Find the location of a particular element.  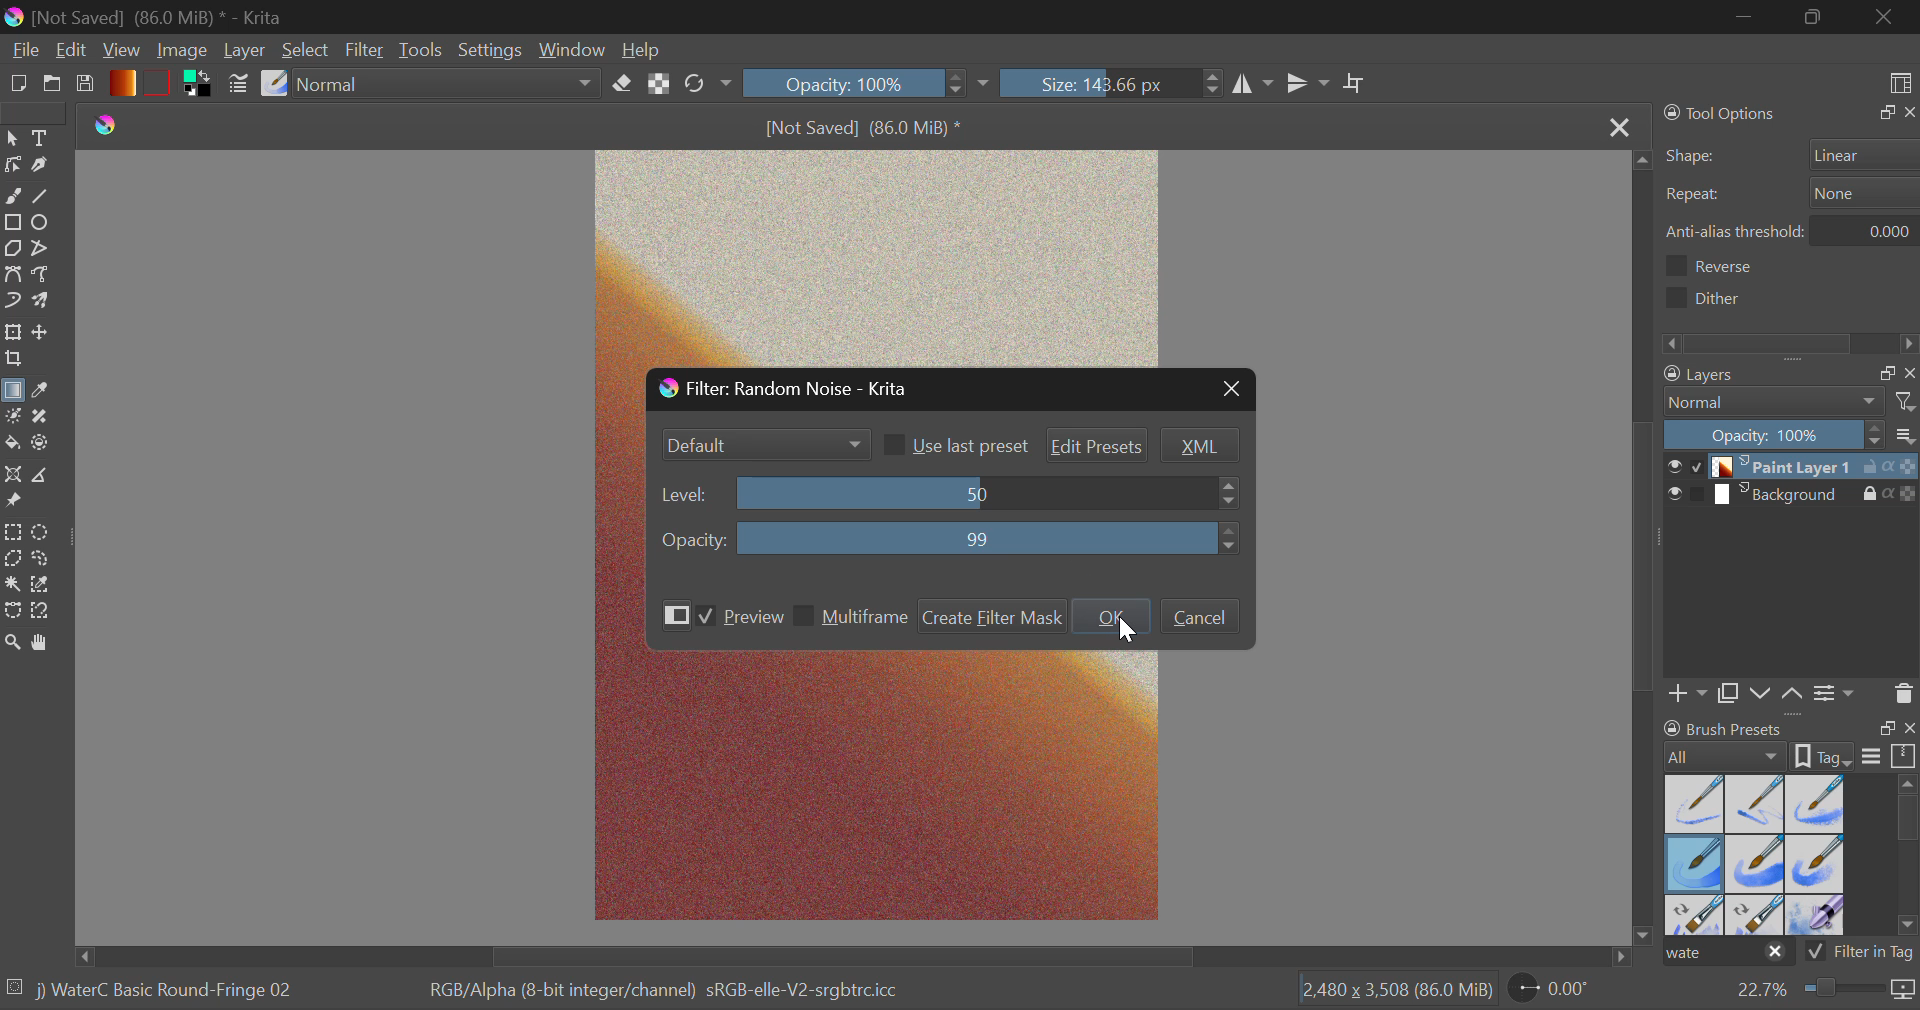

Preview is located at coordinates (742, 618).